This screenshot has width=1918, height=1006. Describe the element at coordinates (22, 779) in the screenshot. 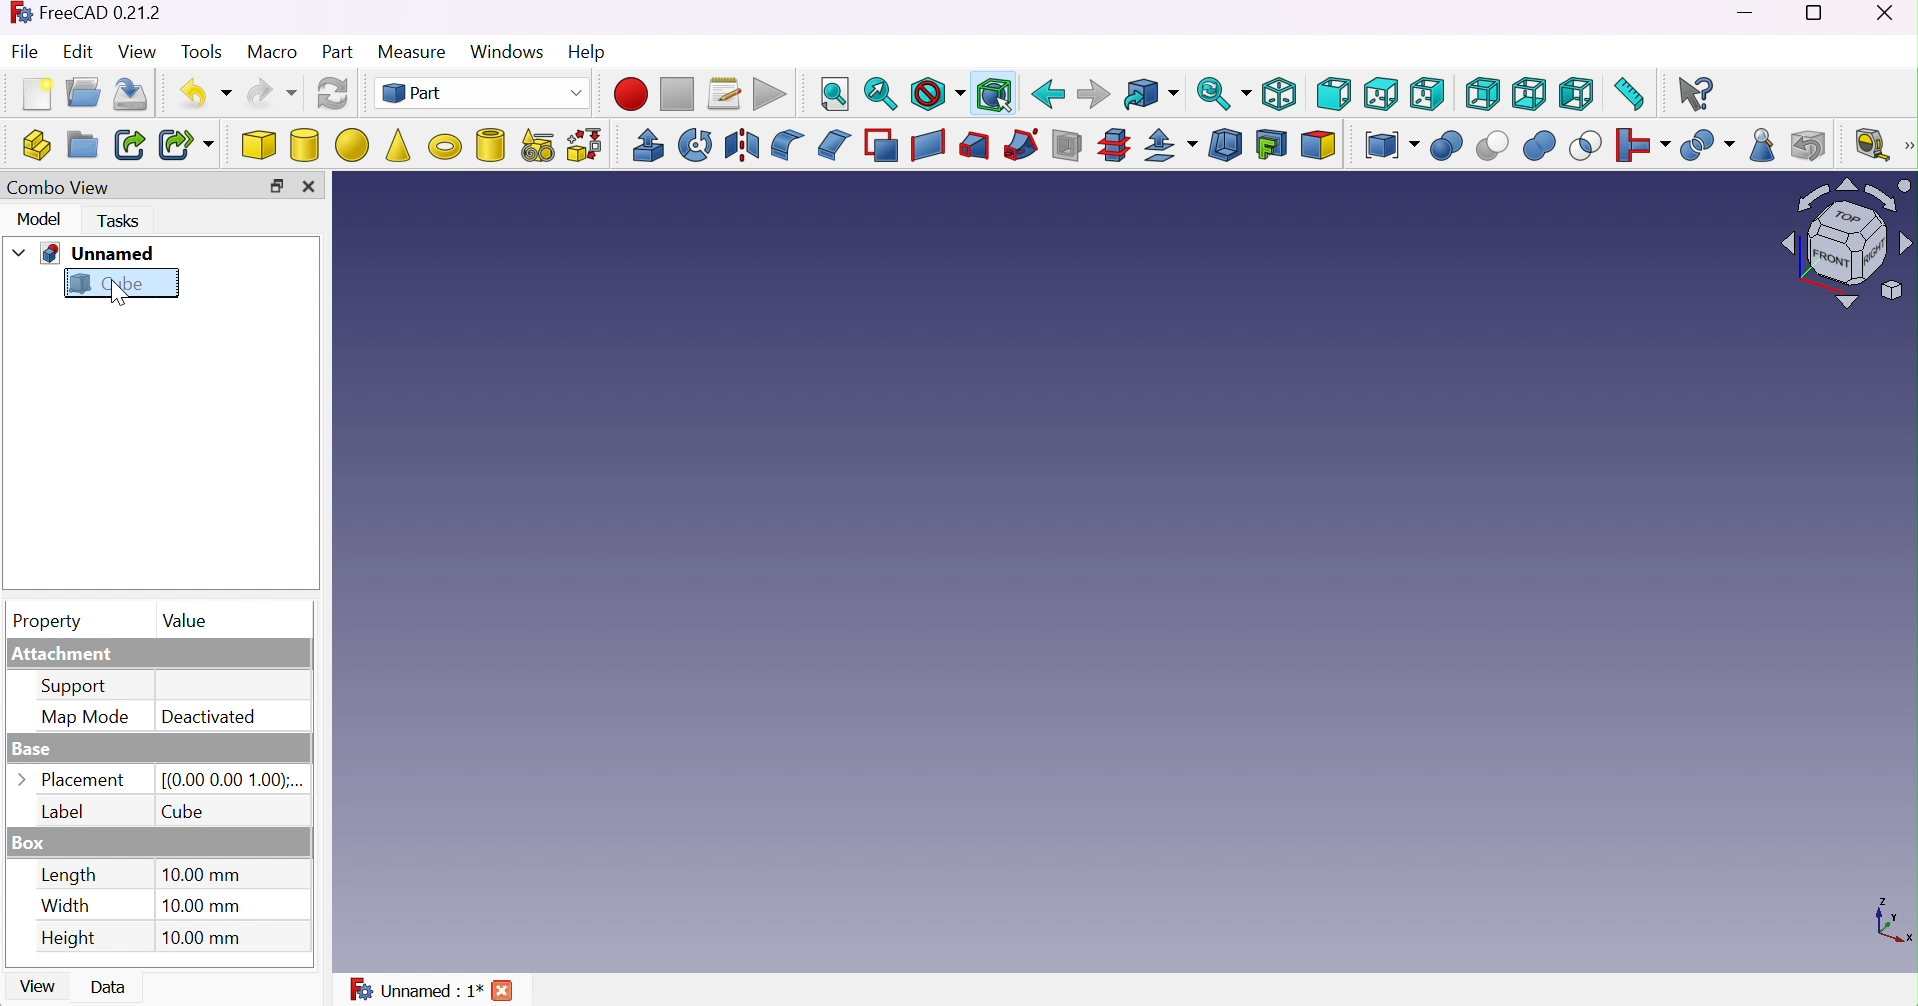

I see `Options` at that location.